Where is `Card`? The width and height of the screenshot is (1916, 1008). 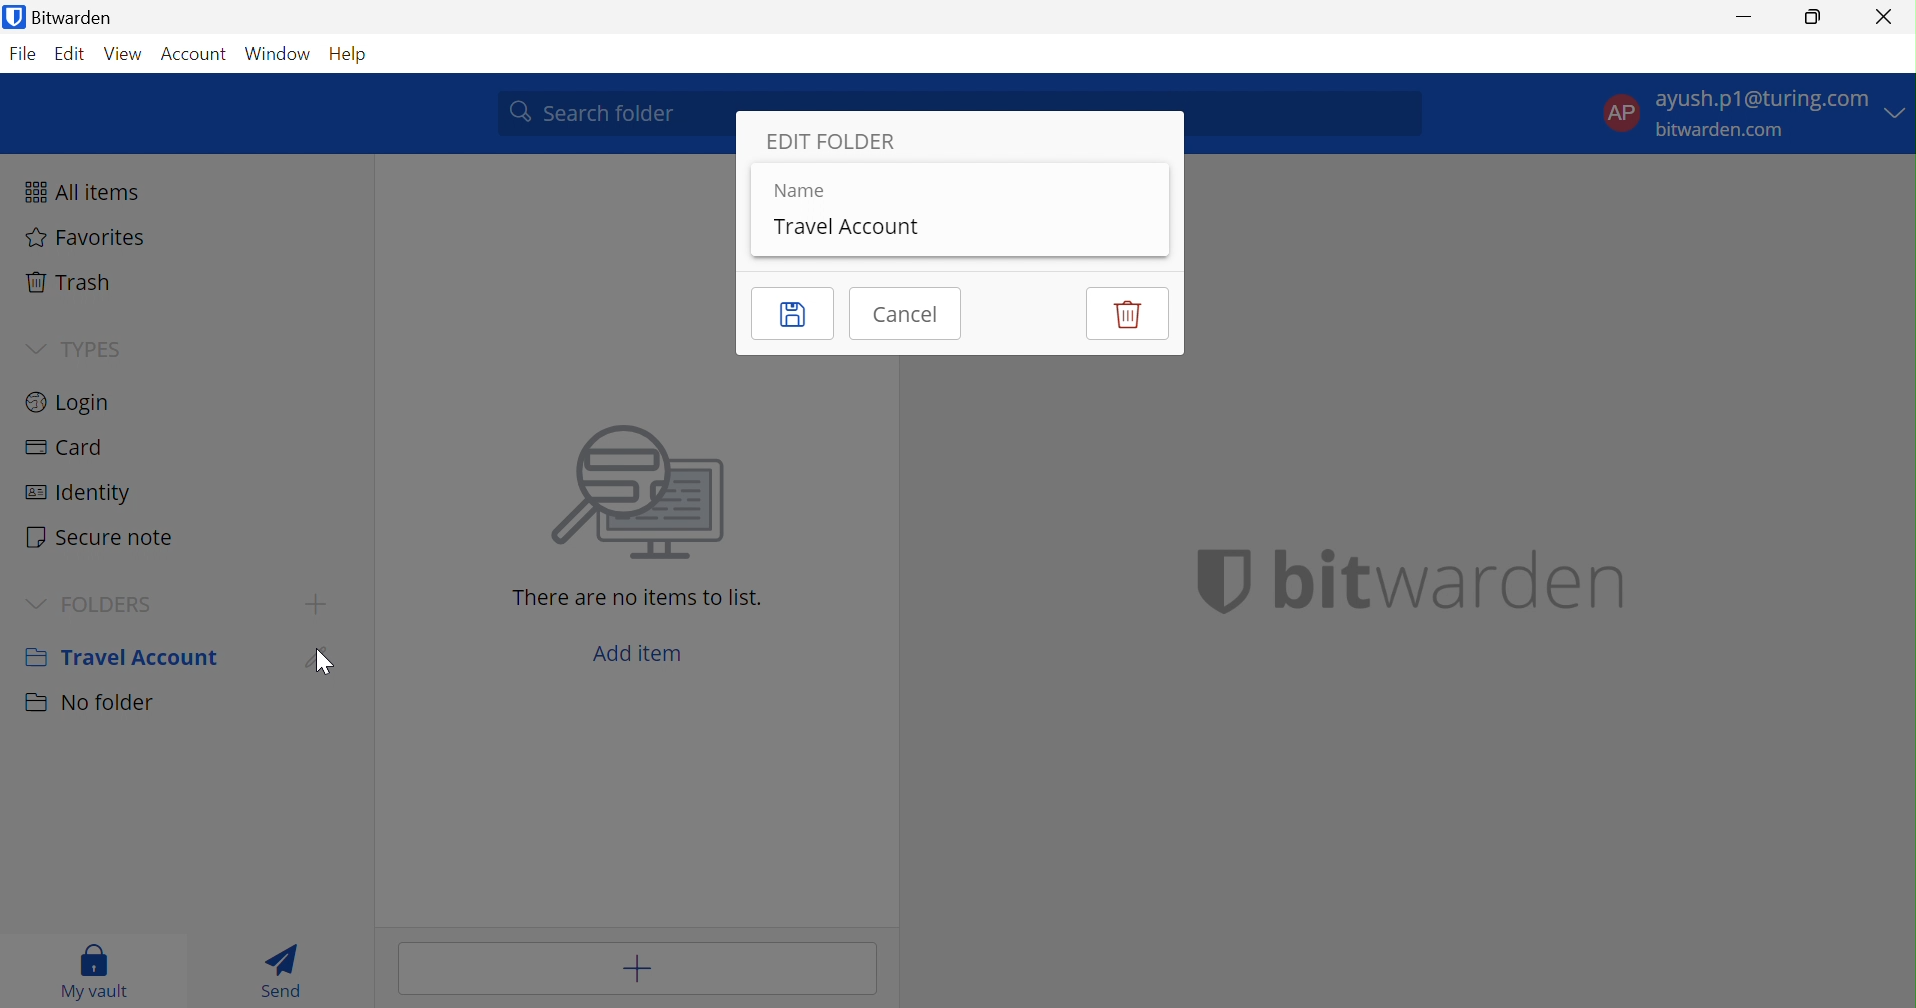 Card is located at coordinates (65, 447).